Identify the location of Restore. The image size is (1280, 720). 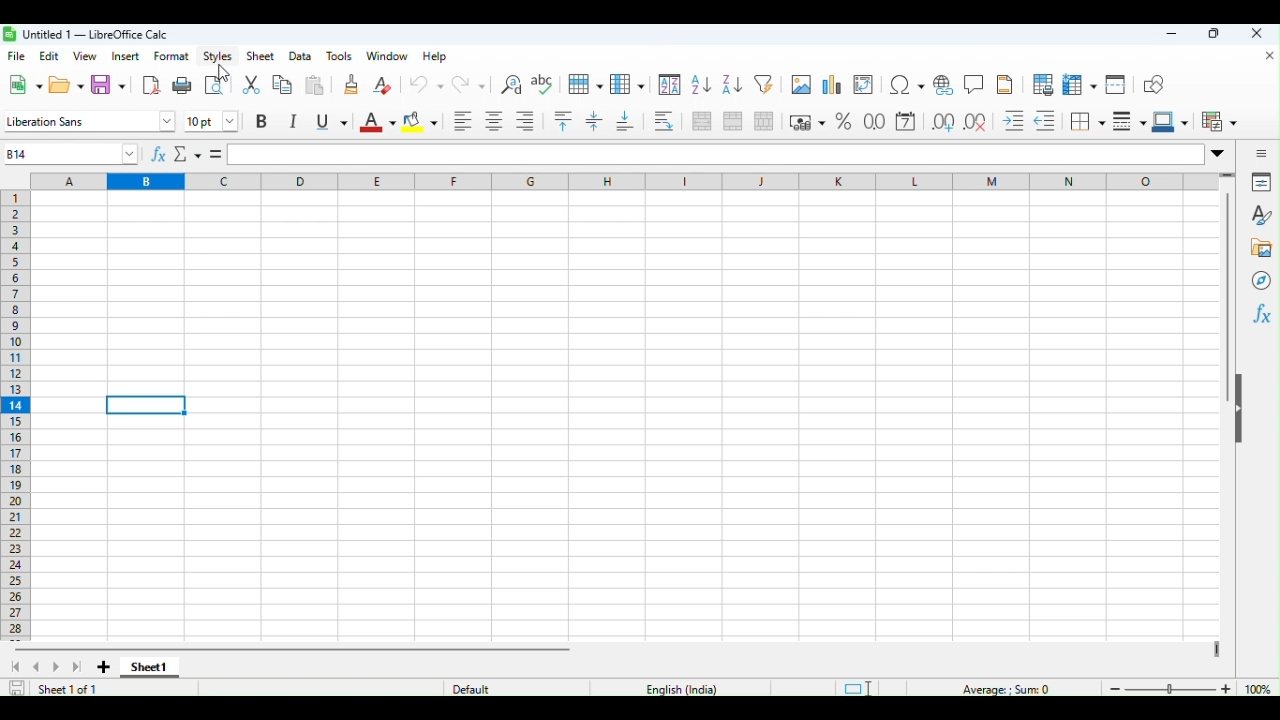
(1215, 34).